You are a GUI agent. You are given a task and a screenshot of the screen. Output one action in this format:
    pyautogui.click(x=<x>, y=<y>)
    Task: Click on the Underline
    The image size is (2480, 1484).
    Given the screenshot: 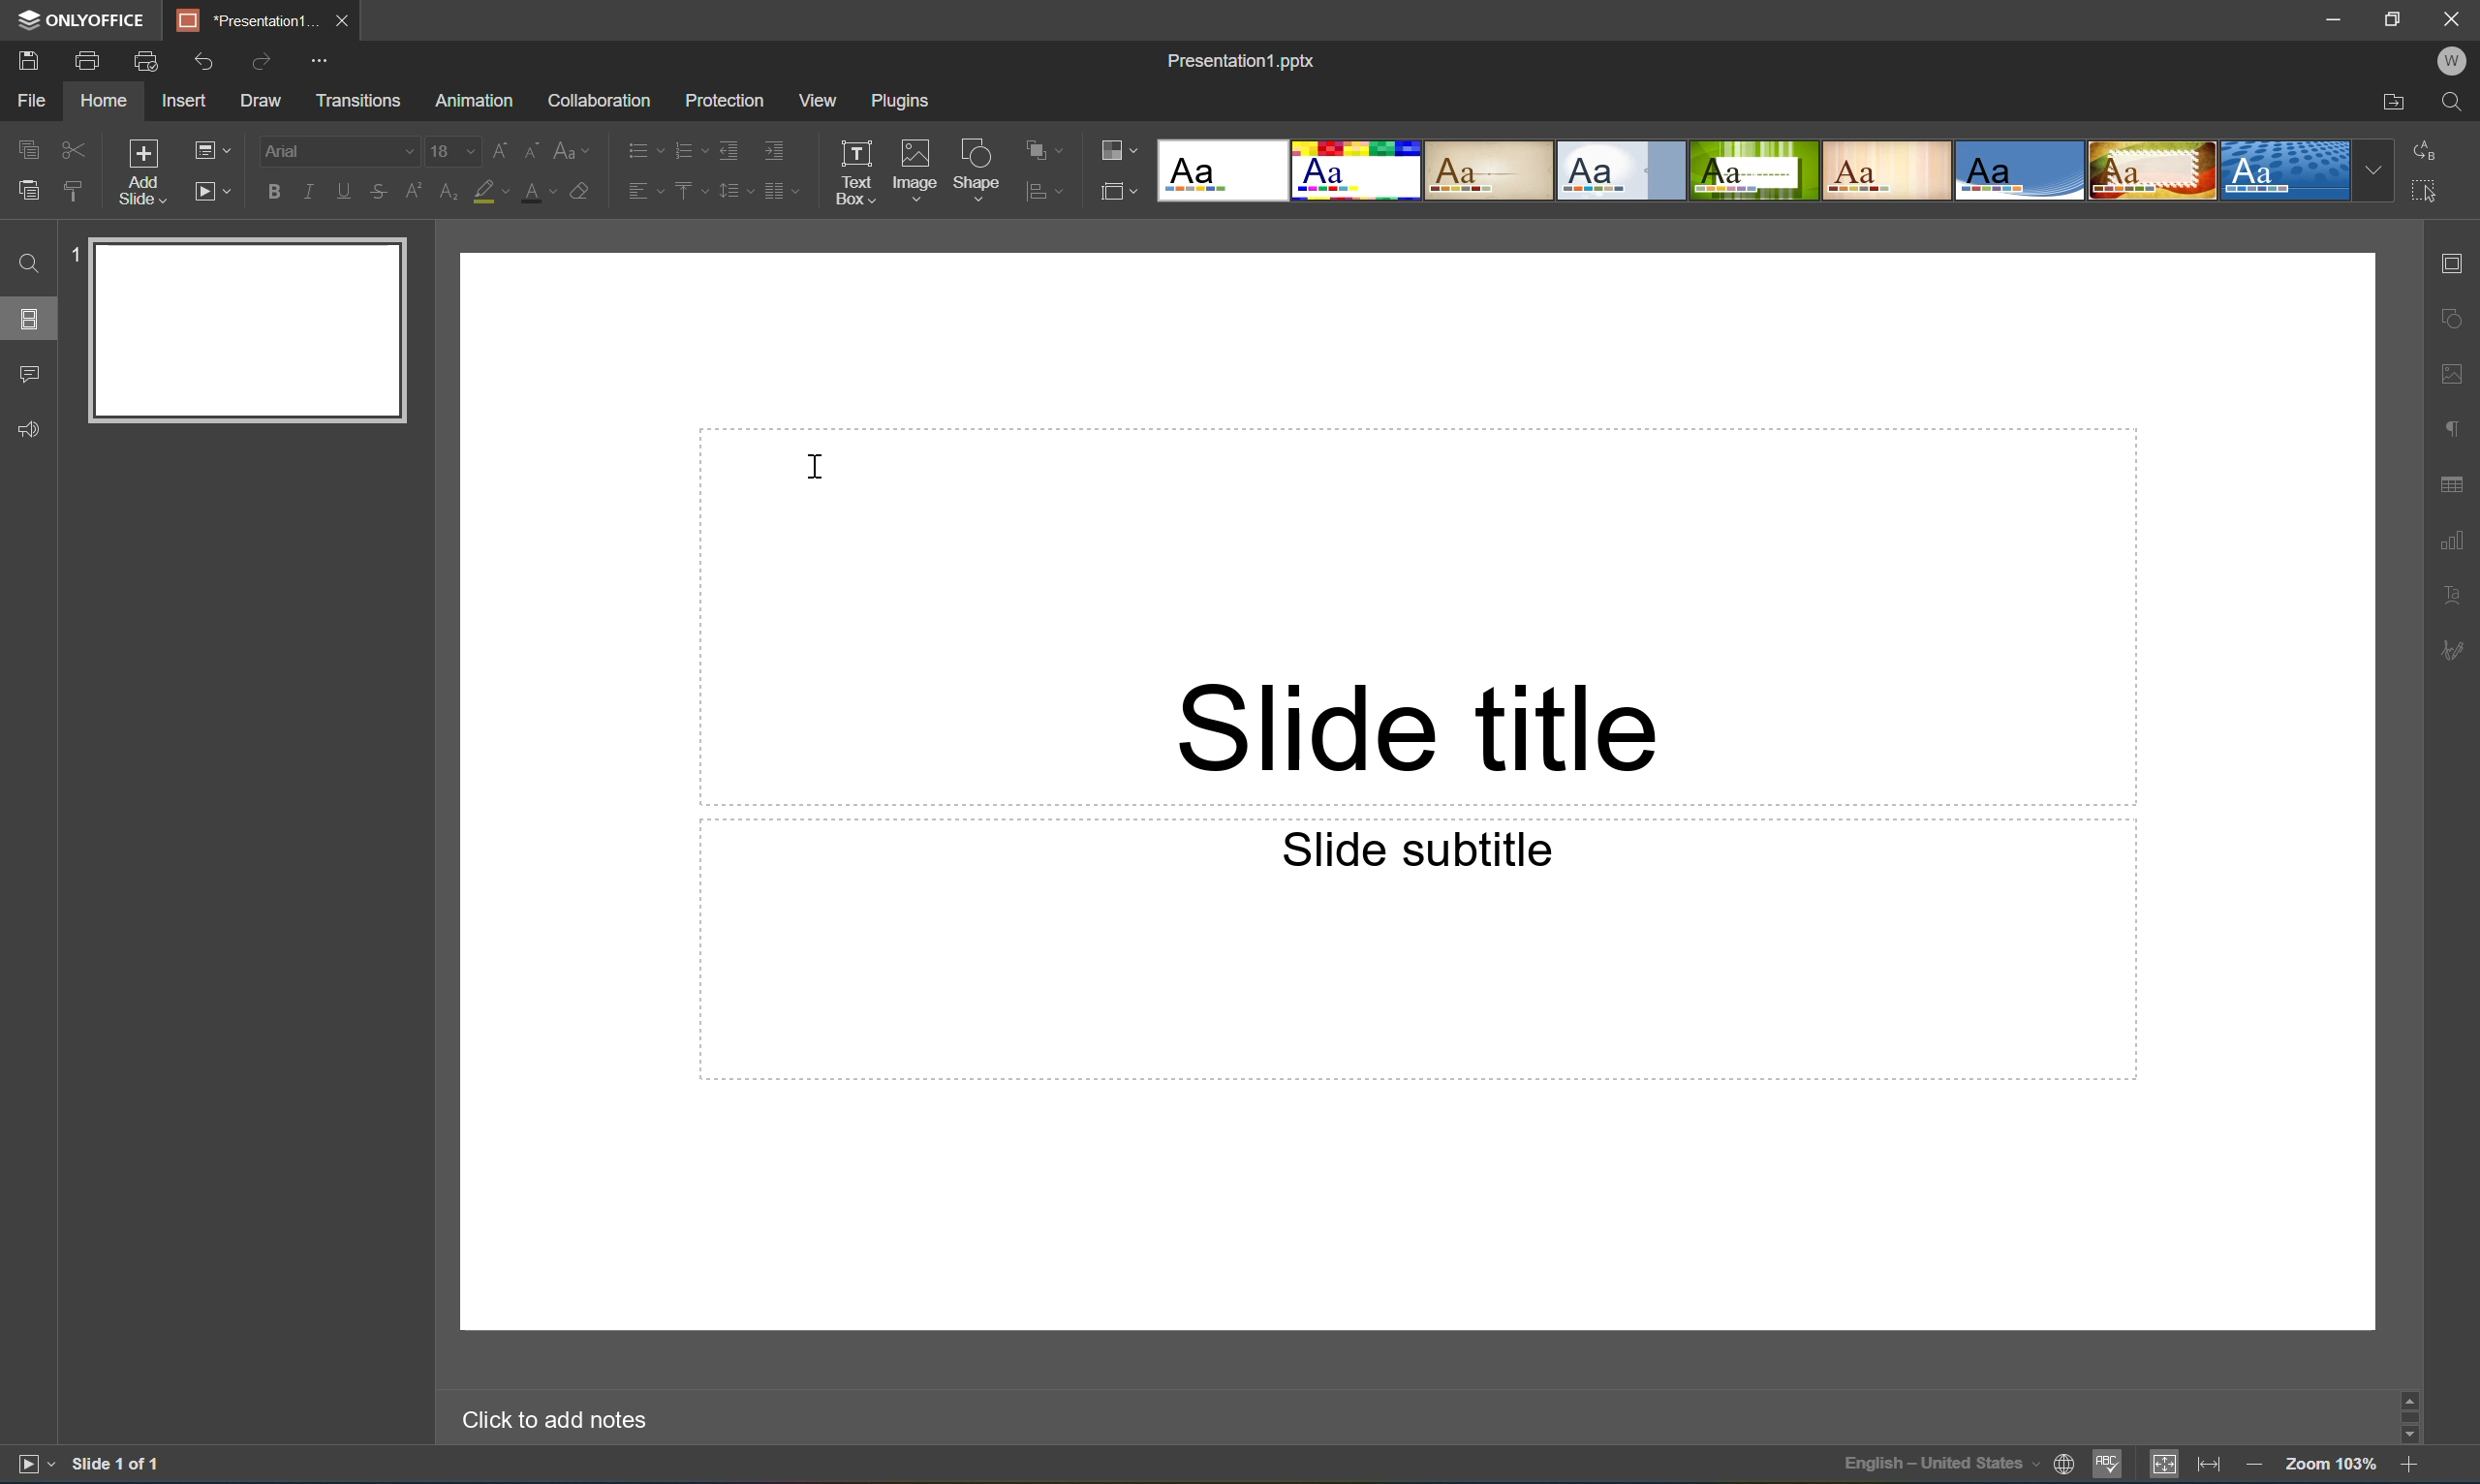 What is the action you would take?
    pyautogui.click(x=350, y=192)
    